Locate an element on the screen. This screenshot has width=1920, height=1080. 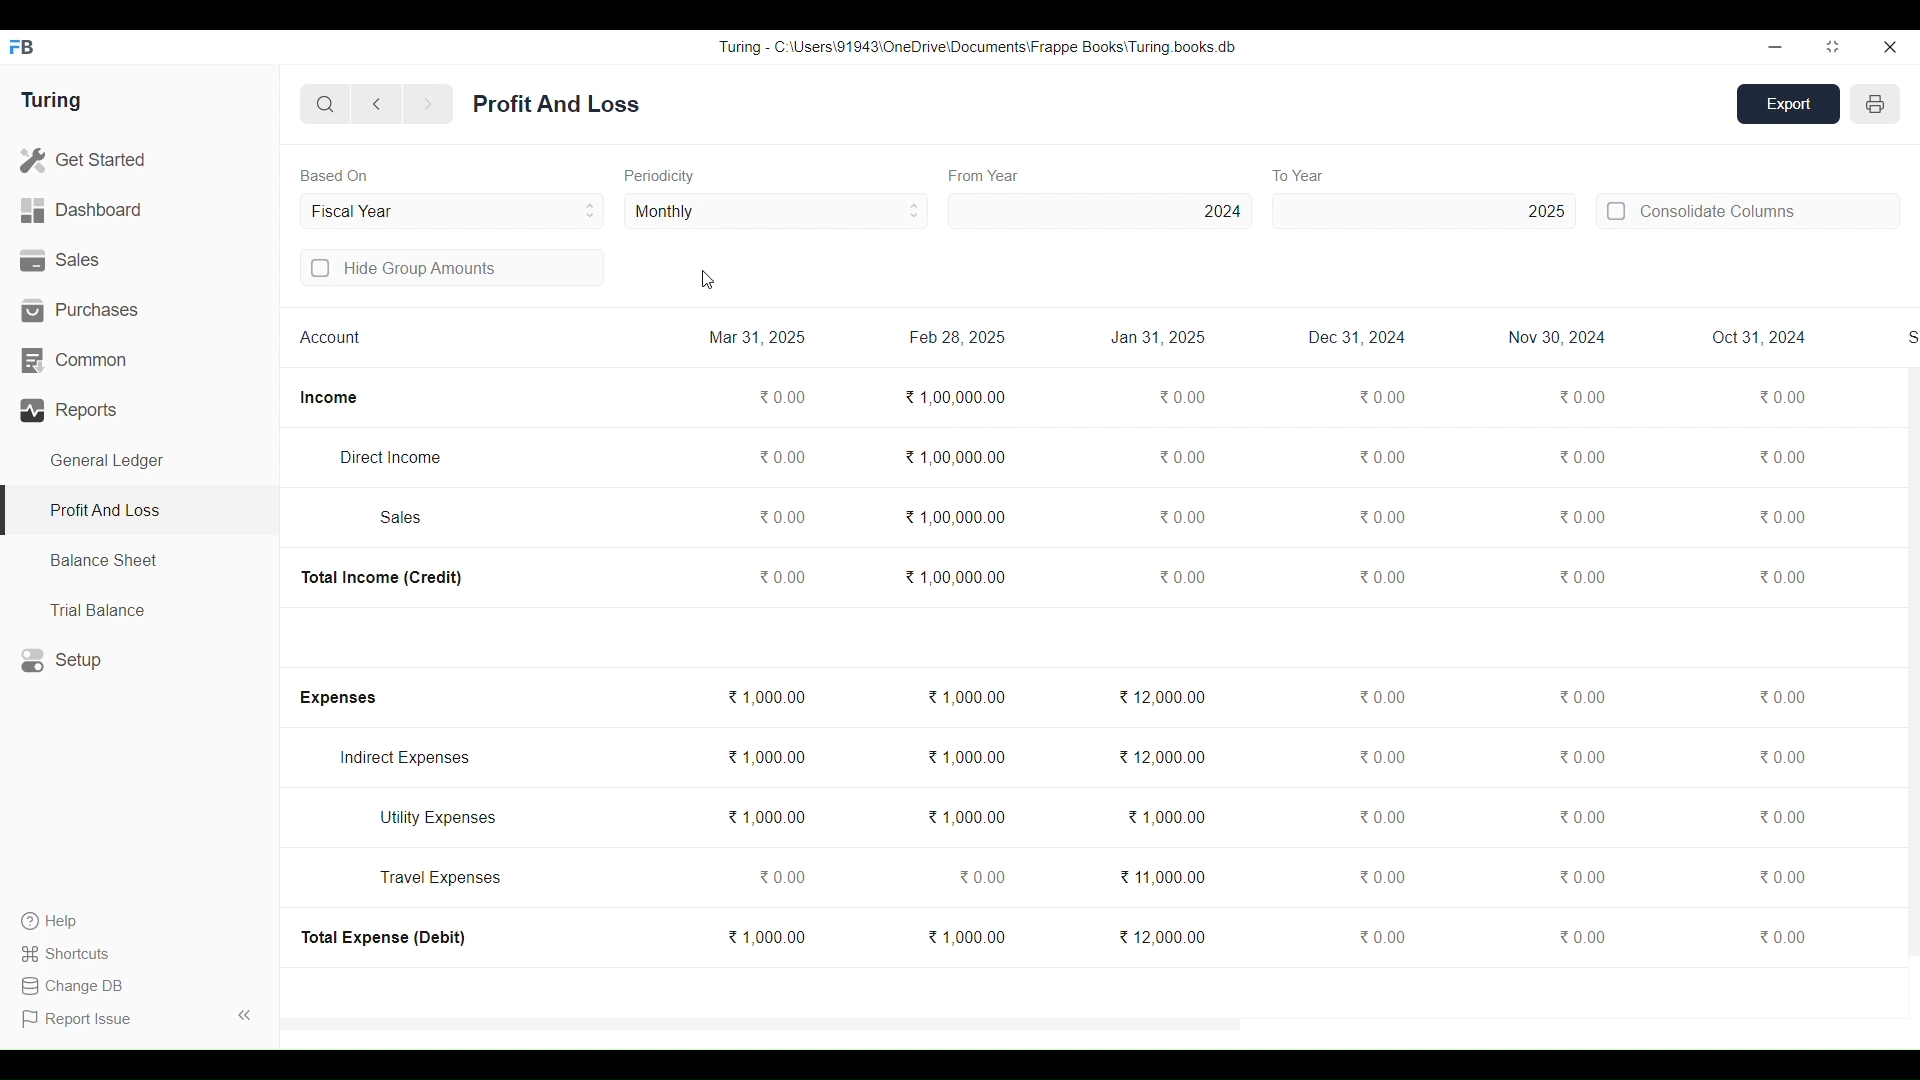
Nov 30, 2024 is located at coordinates (1557, 337).